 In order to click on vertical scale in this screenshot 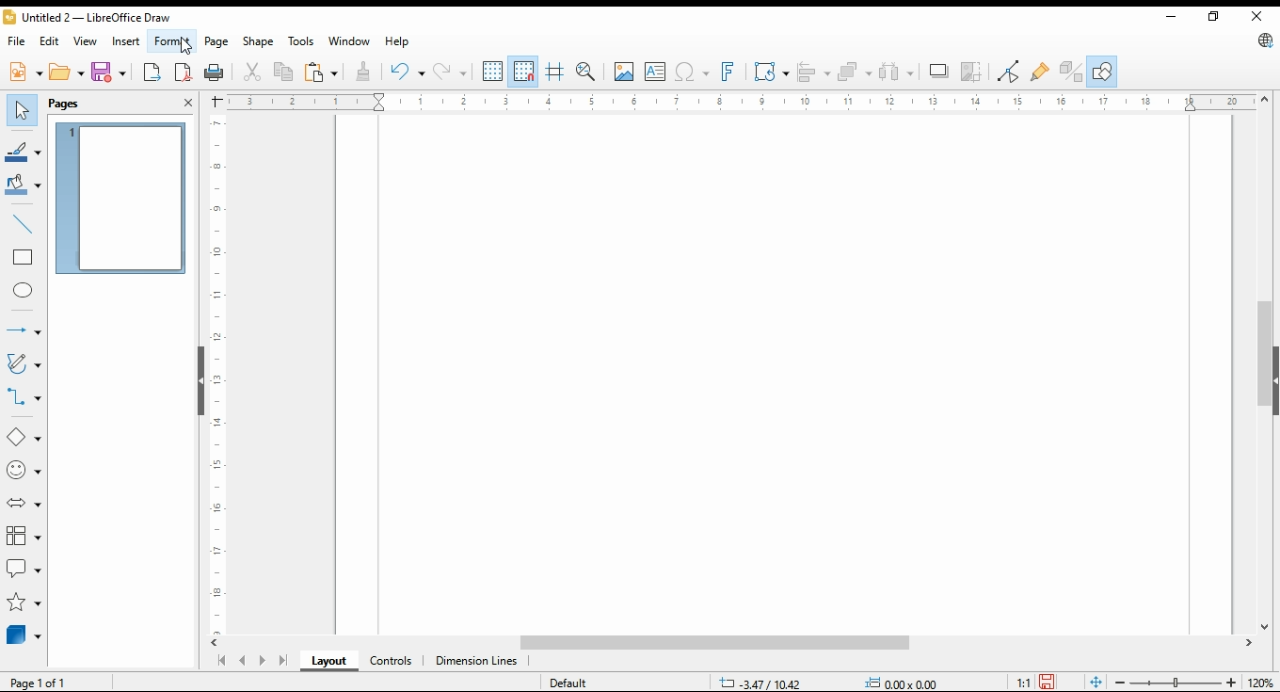, I will do `click(215, 374)`.